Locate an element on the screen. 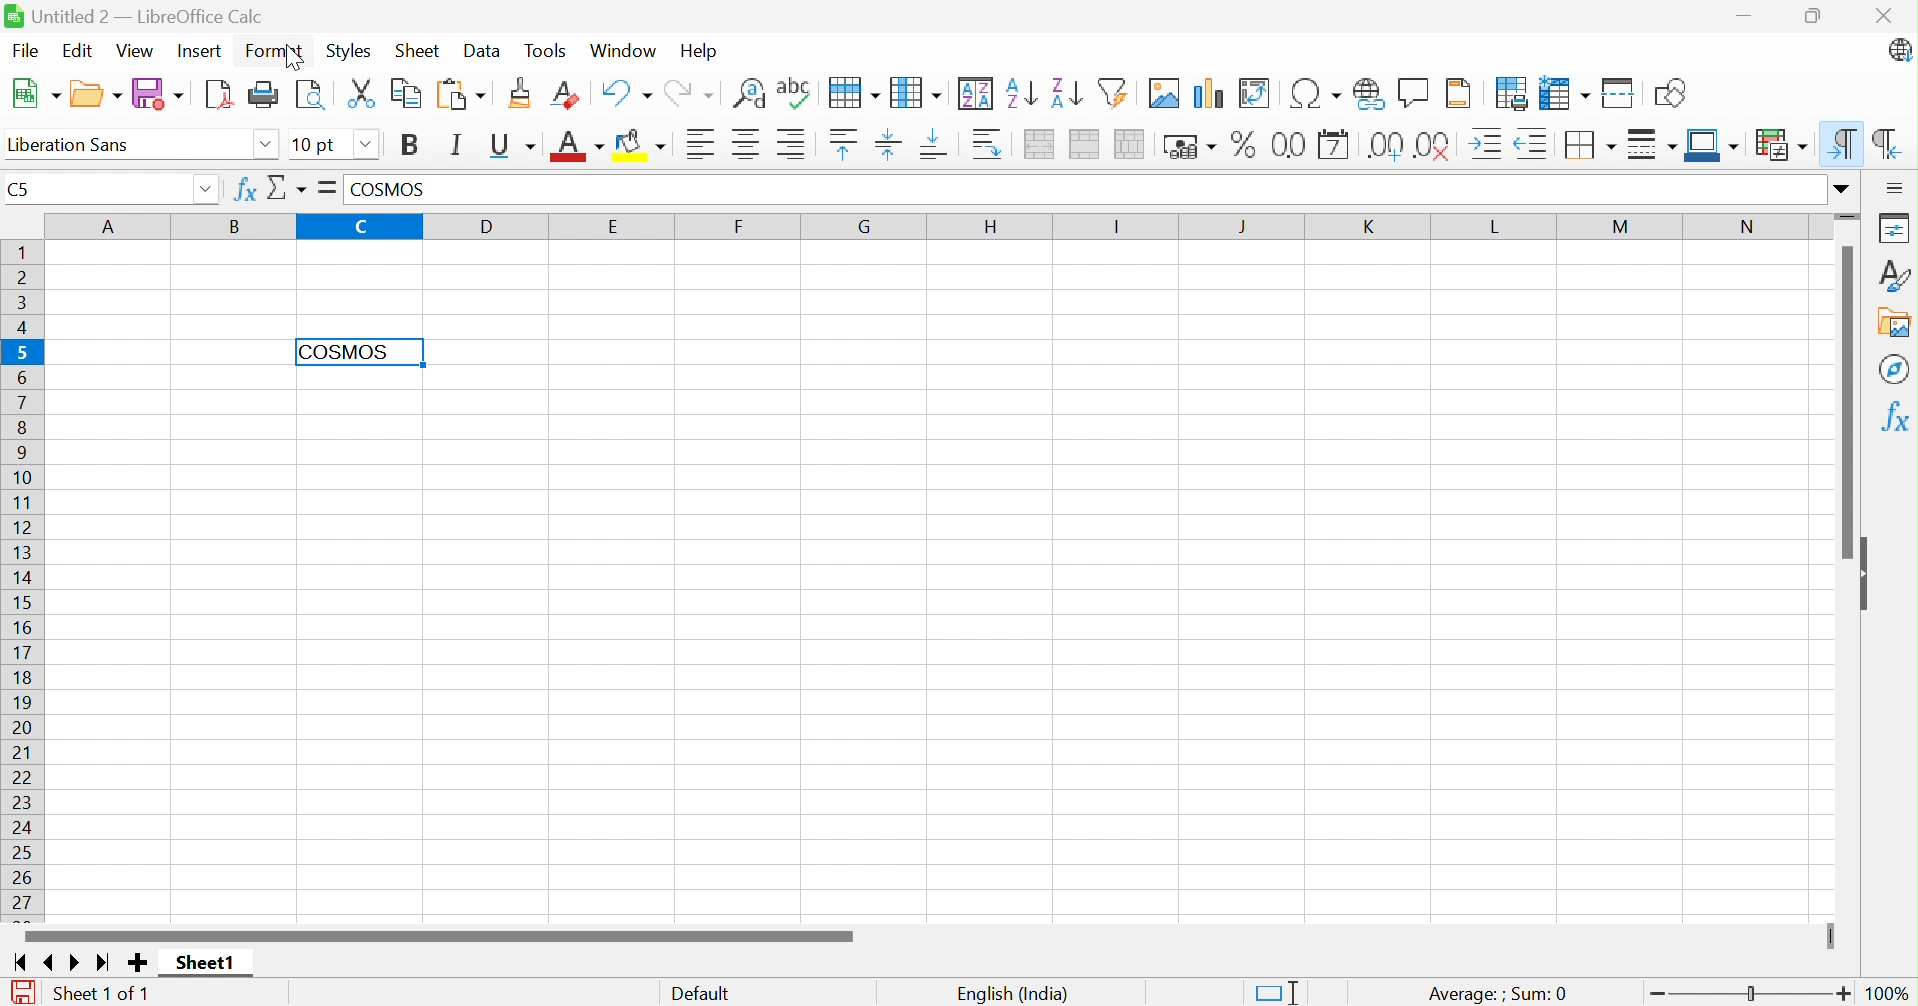 This screenshot has height=1006, width=1918. Redo is located at coordinates (691, 91).